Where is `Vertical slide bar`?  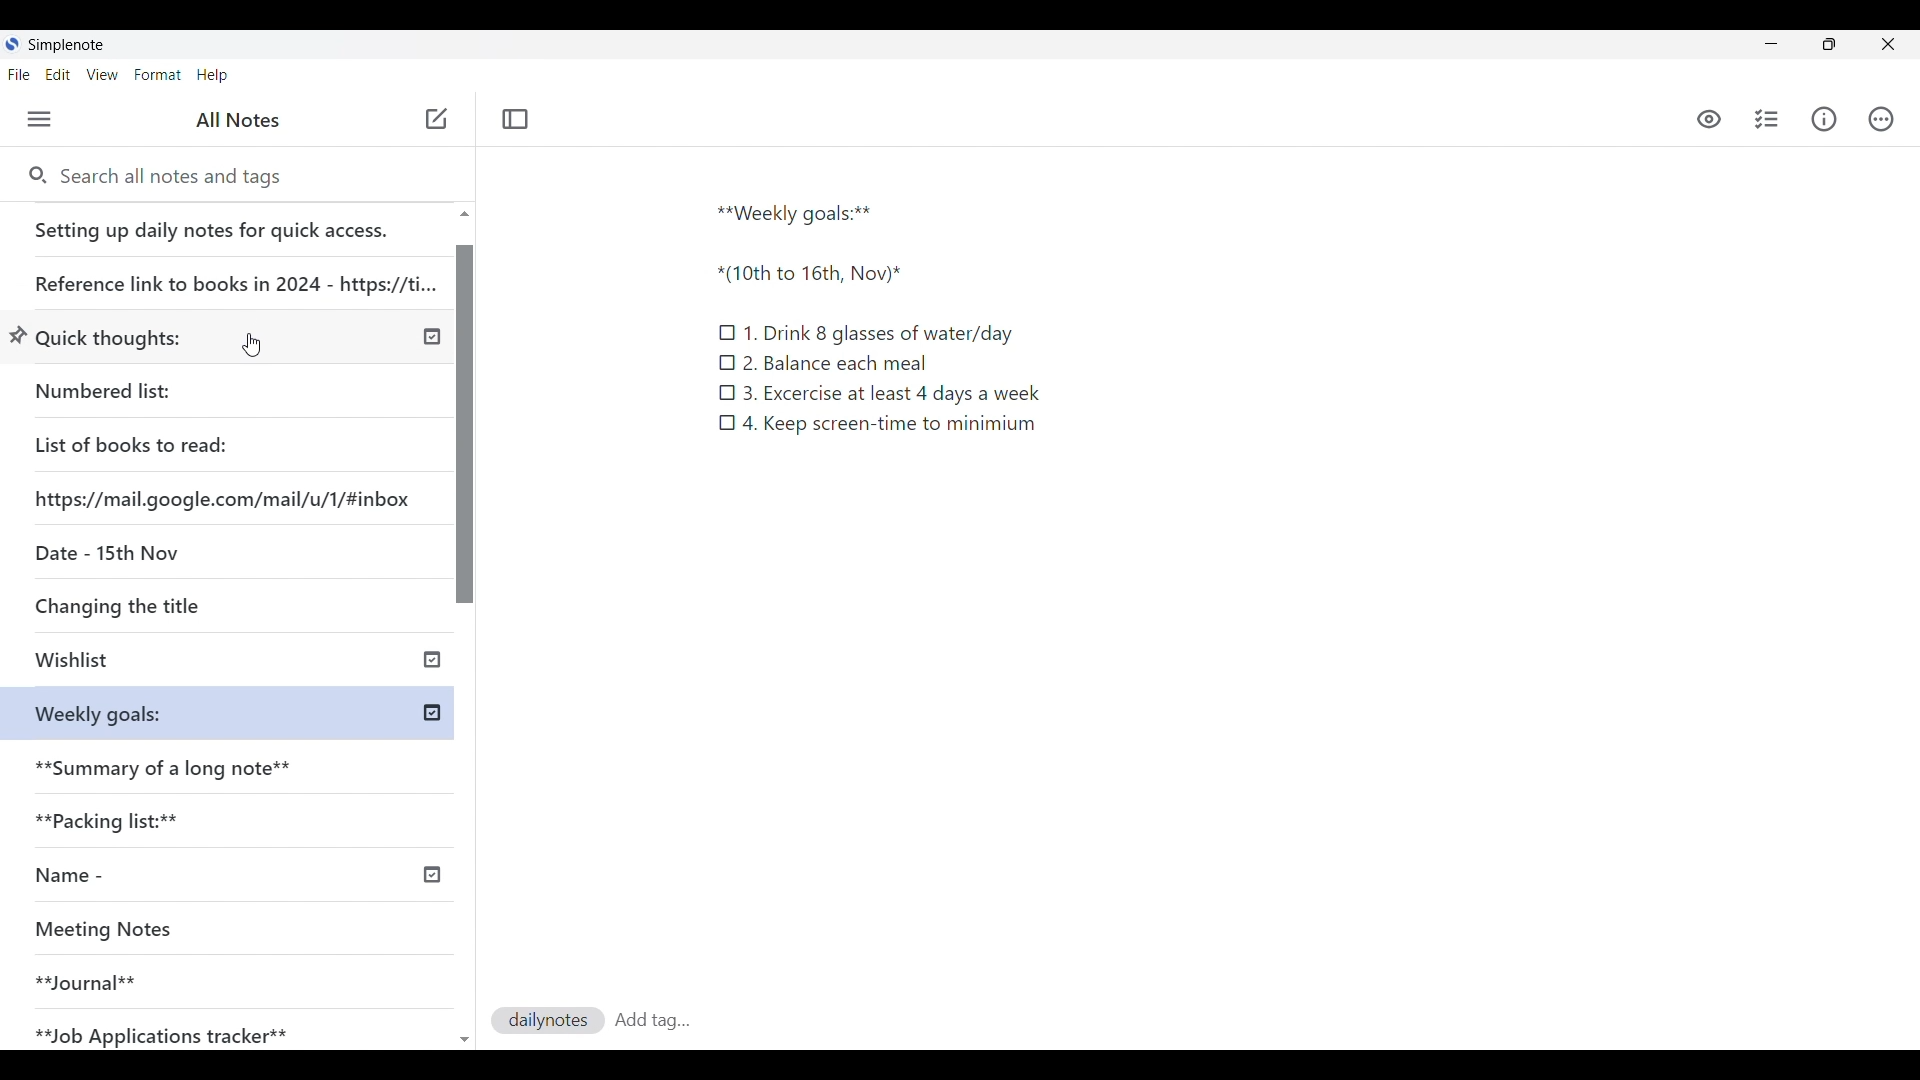
Vertical slide bar is located at coordinates (467, 636).